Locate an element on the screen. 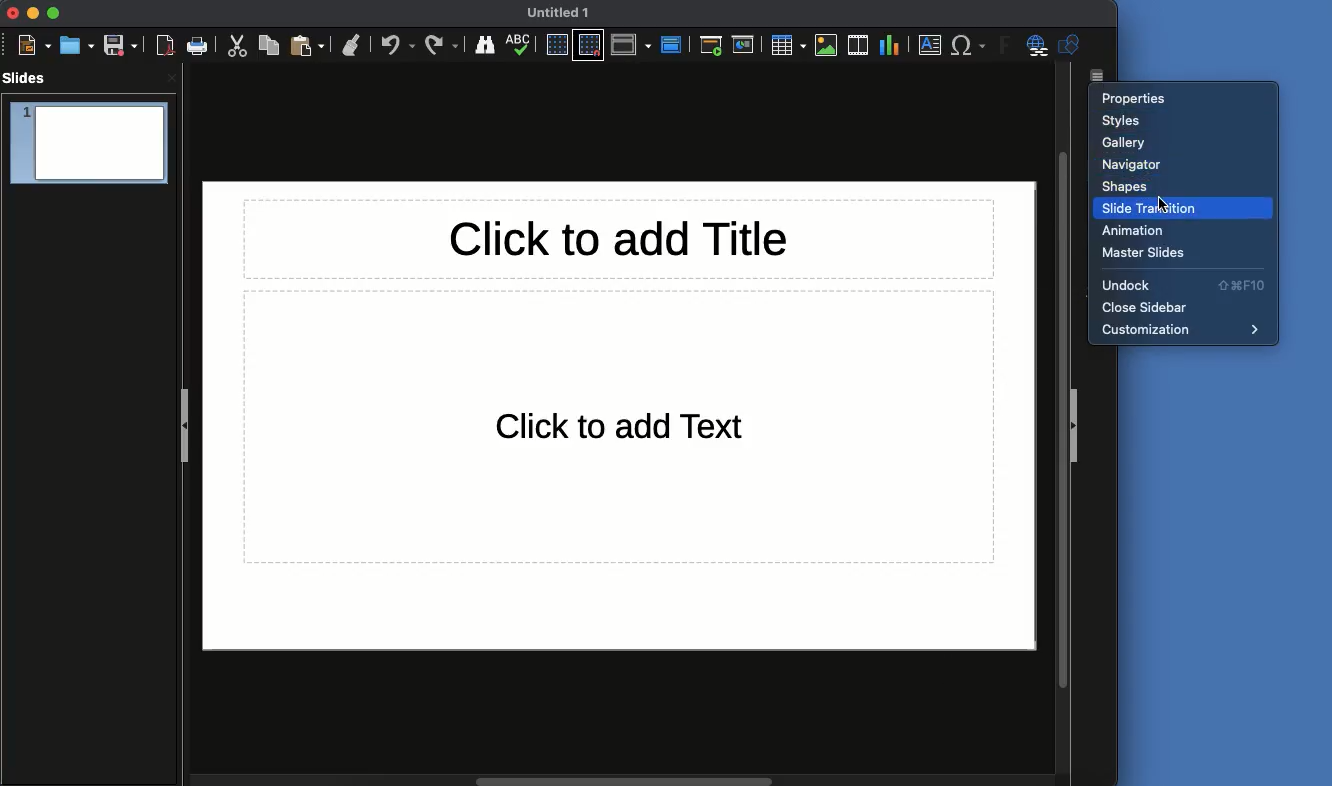 The width and height of the screenshot is (1332, 786). Finder is located at coordinates (488, 46).